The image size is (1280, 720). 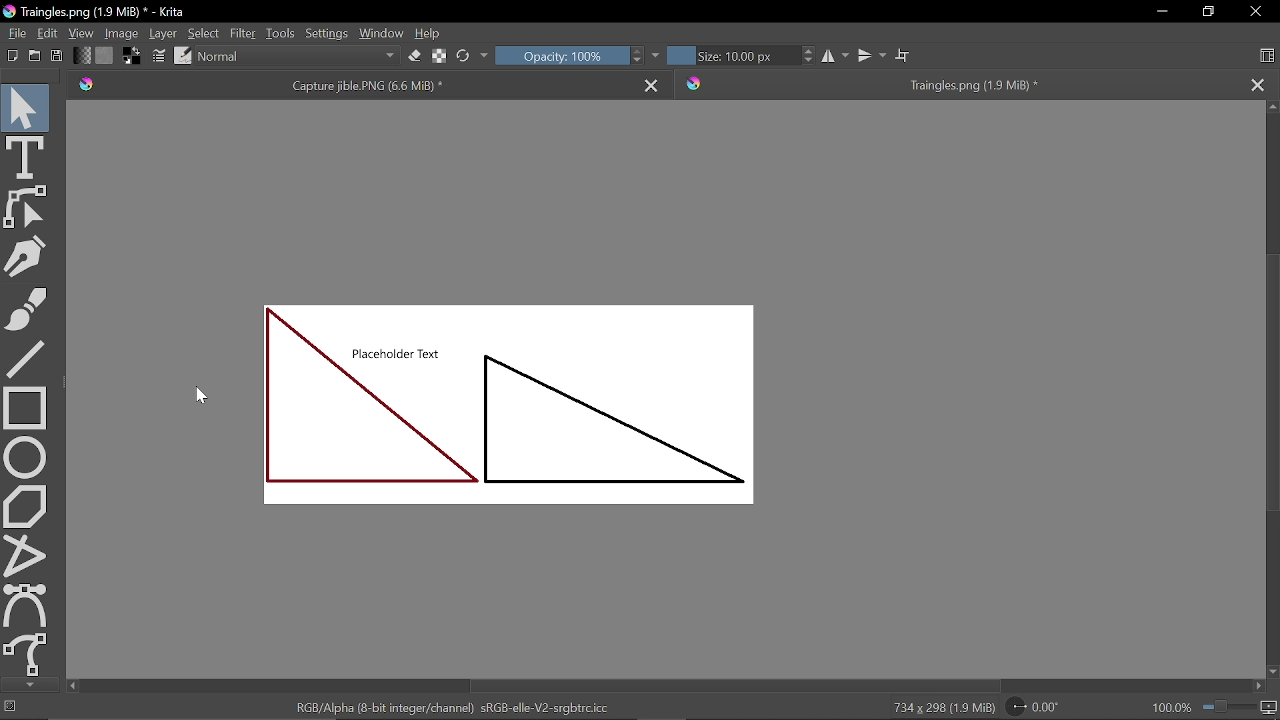 I want to click on Ellipse tool, so click(x=25, y=457).